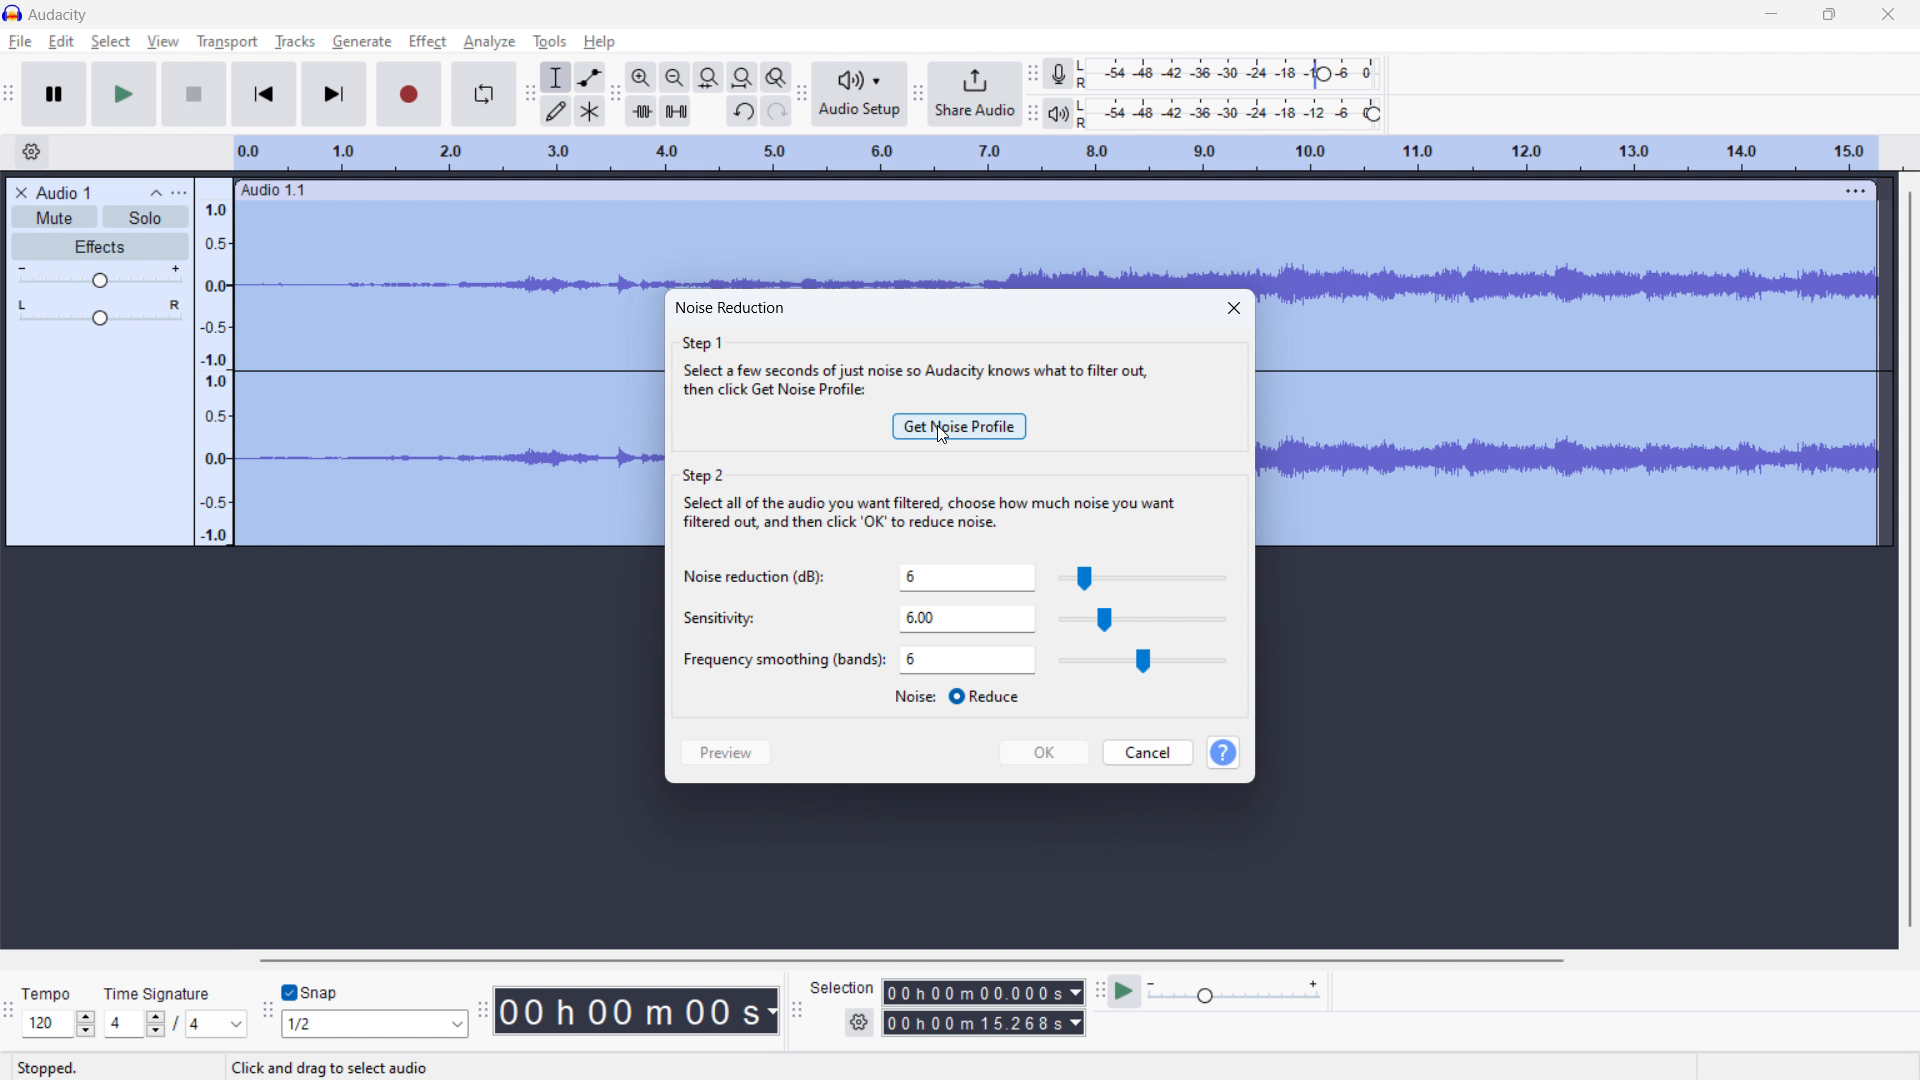 This screenshot has height=1080, width=1920. What do you see at coordinates (530, 94) in the screenshot?
I see `tools toolbar` at bounding box center [530, 94].